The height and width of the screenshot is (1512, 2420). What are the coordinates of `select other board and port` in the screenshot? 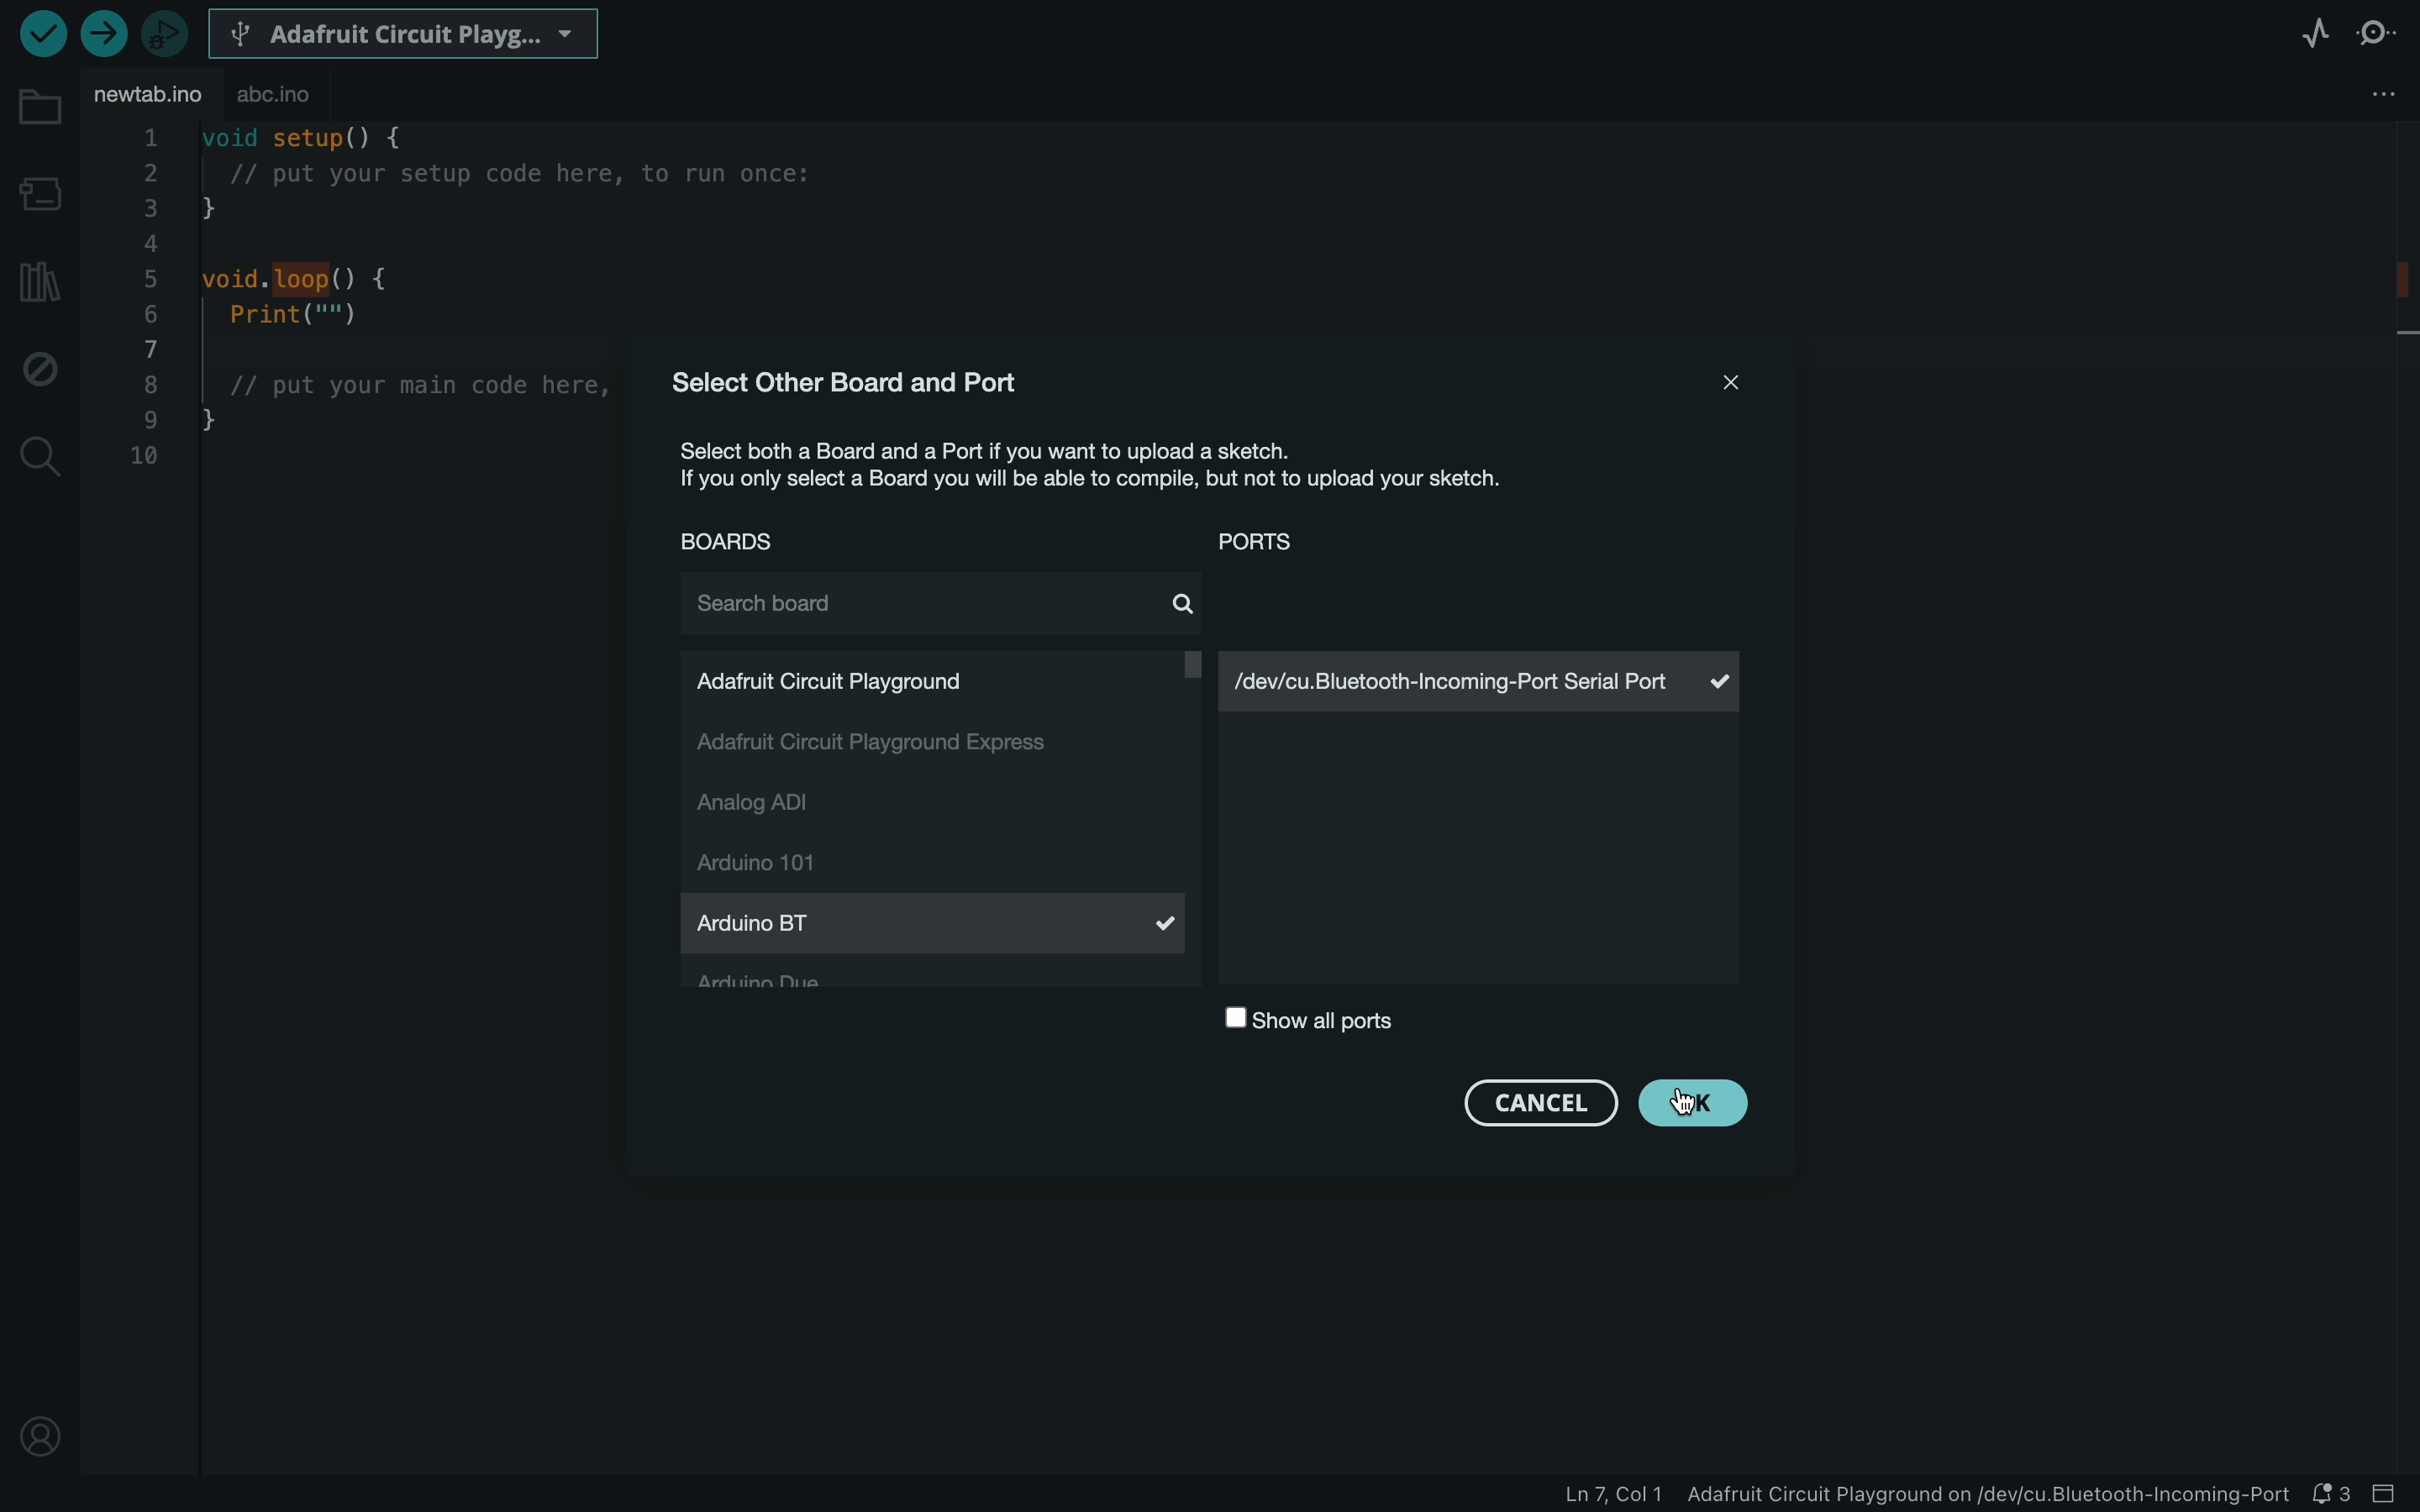 It's located at (873, 384).